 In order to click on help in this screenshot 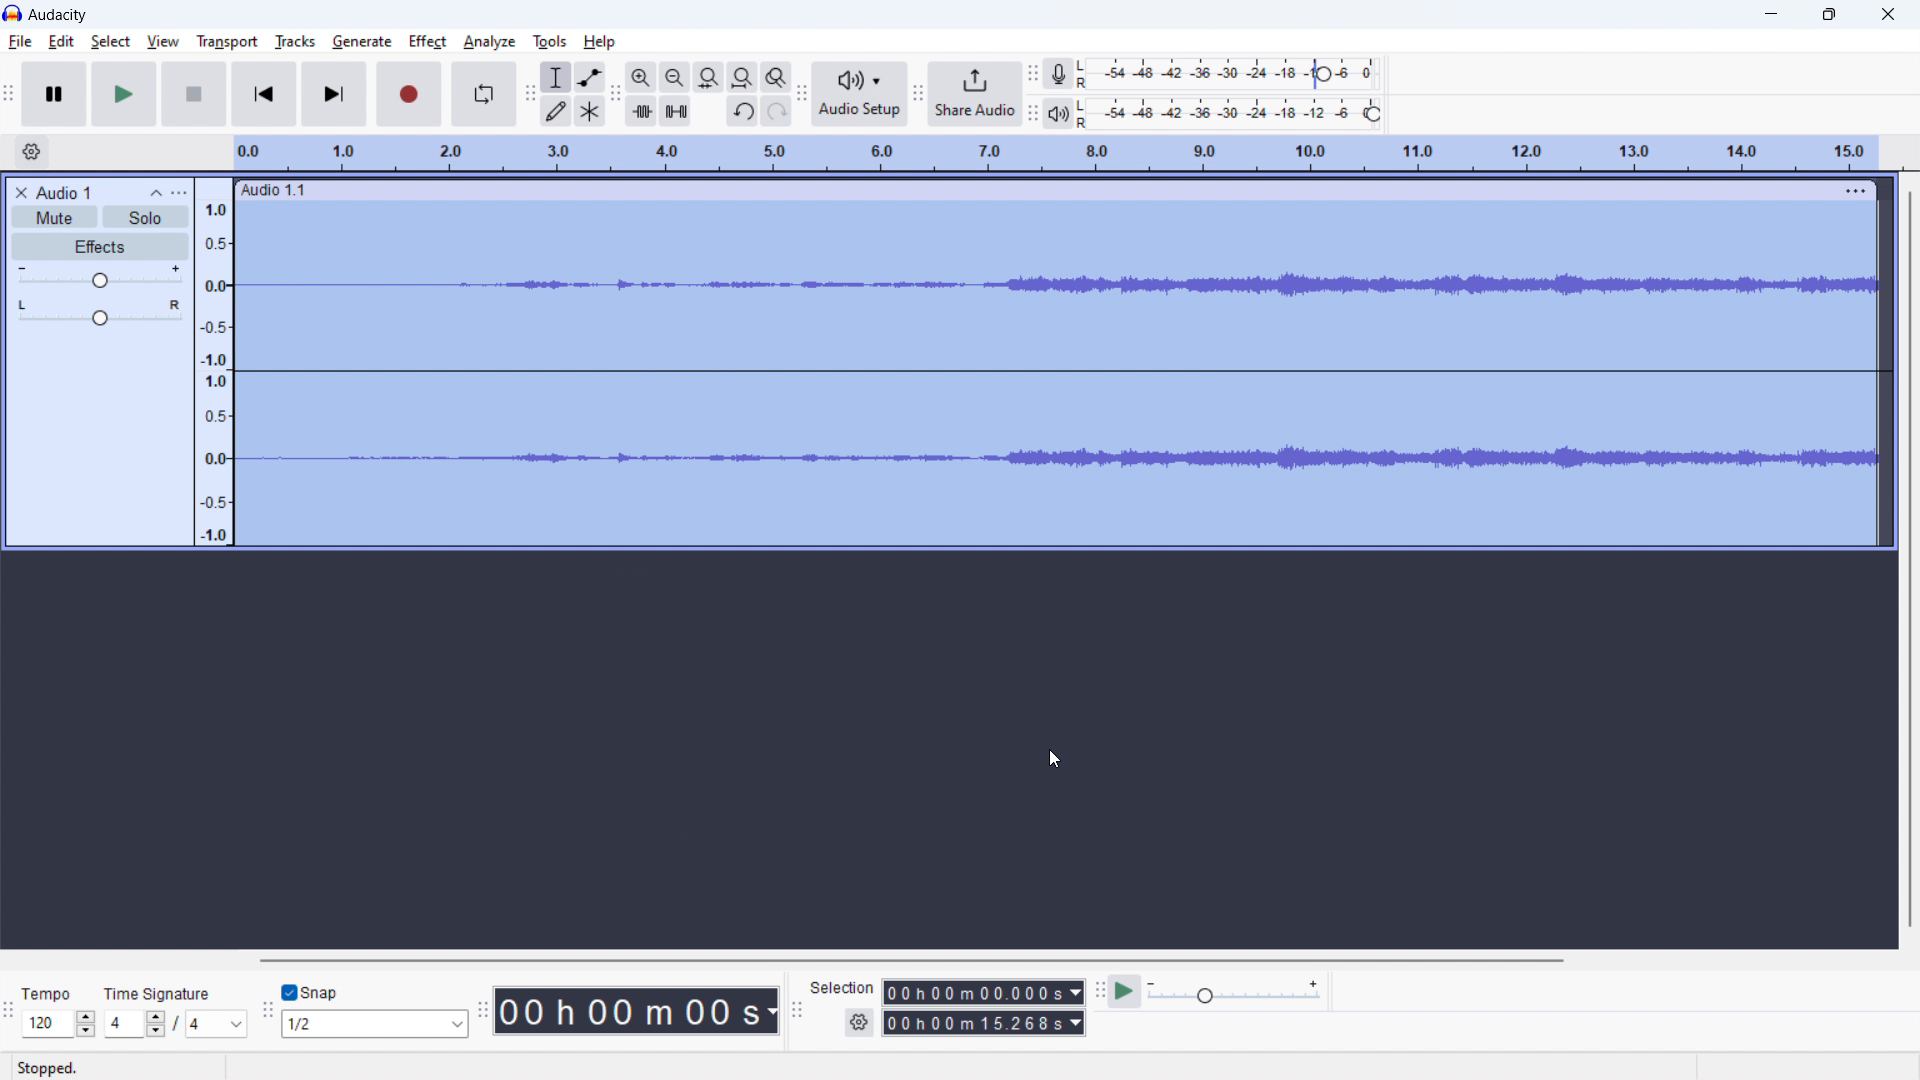, I will do `click(601, 42)`.